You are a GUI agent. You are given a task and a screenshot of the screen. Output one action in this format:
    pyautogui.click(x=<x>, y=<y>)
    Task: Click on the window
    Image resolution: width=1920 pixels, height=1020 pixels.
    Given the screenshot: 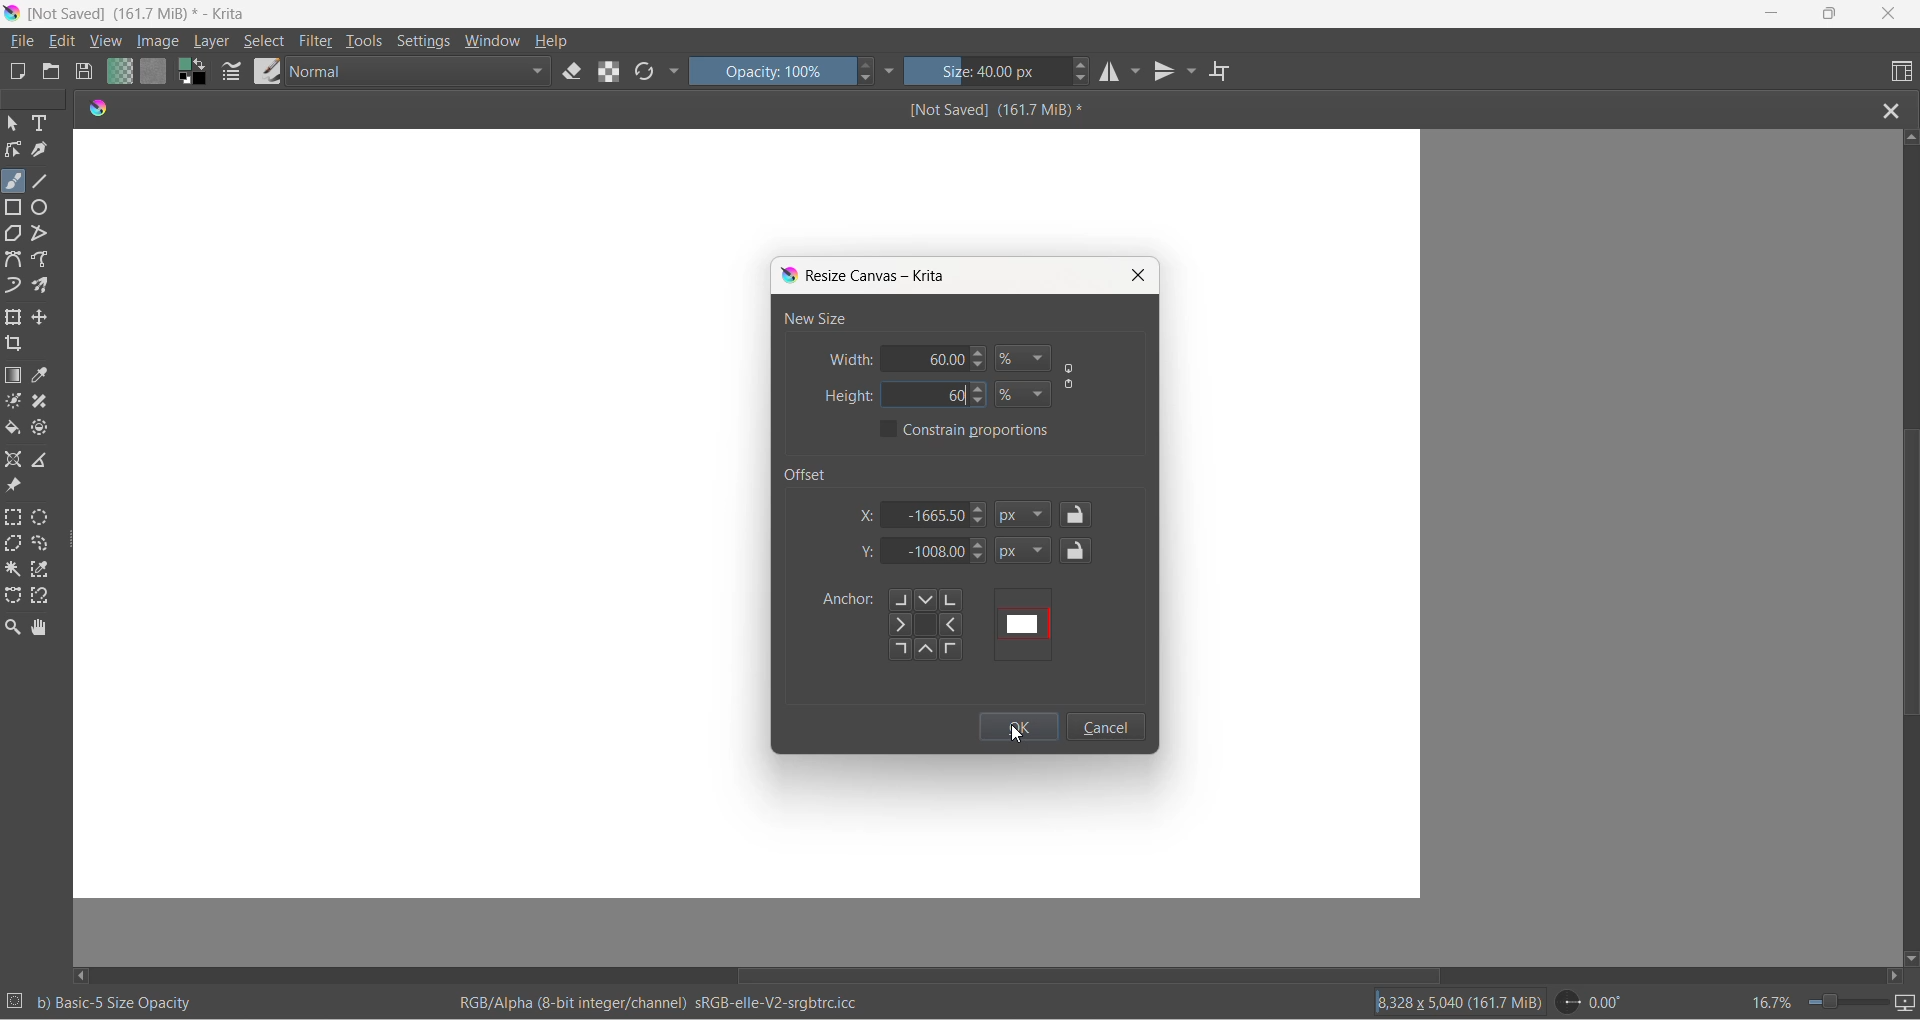 What is the action you would take?
    pyautogui.click(x=491, y=43)
    